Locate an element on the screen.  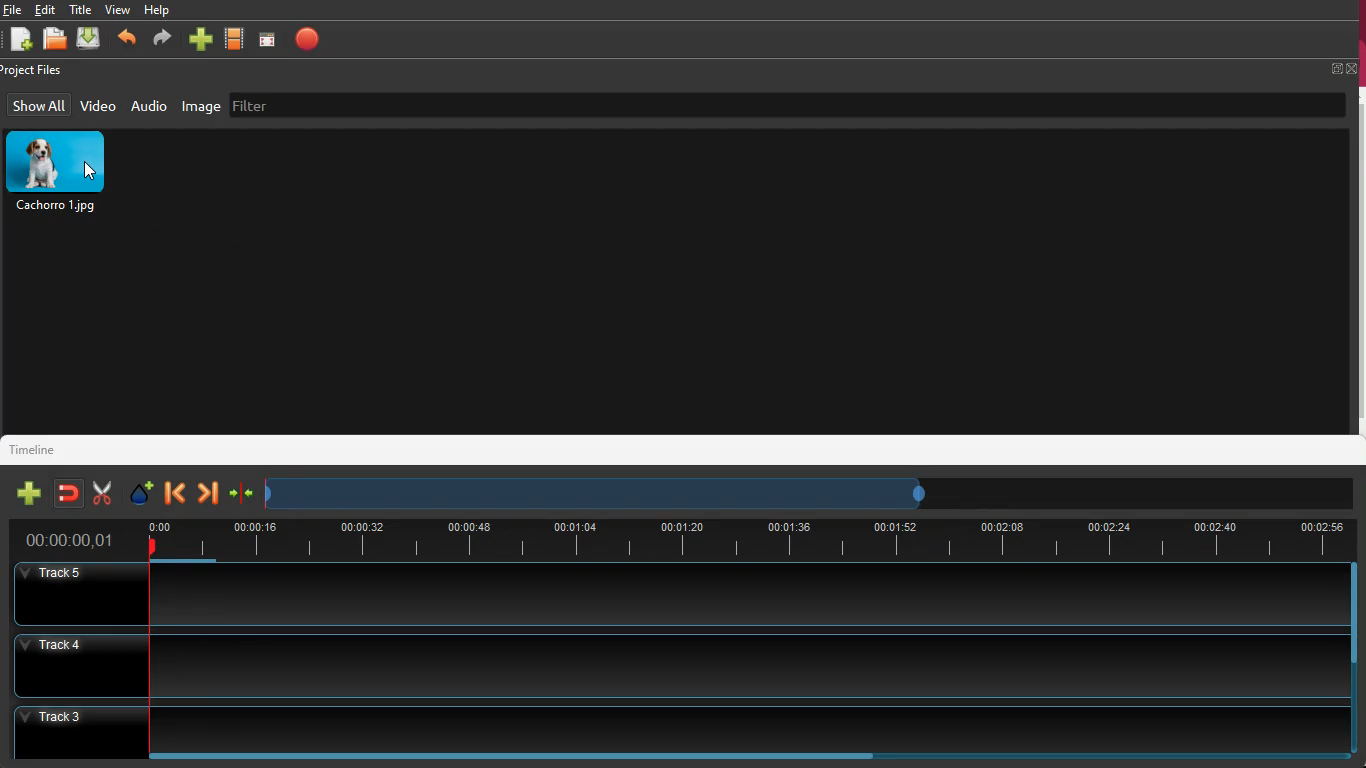
filter is located at coordinates (359, 103).